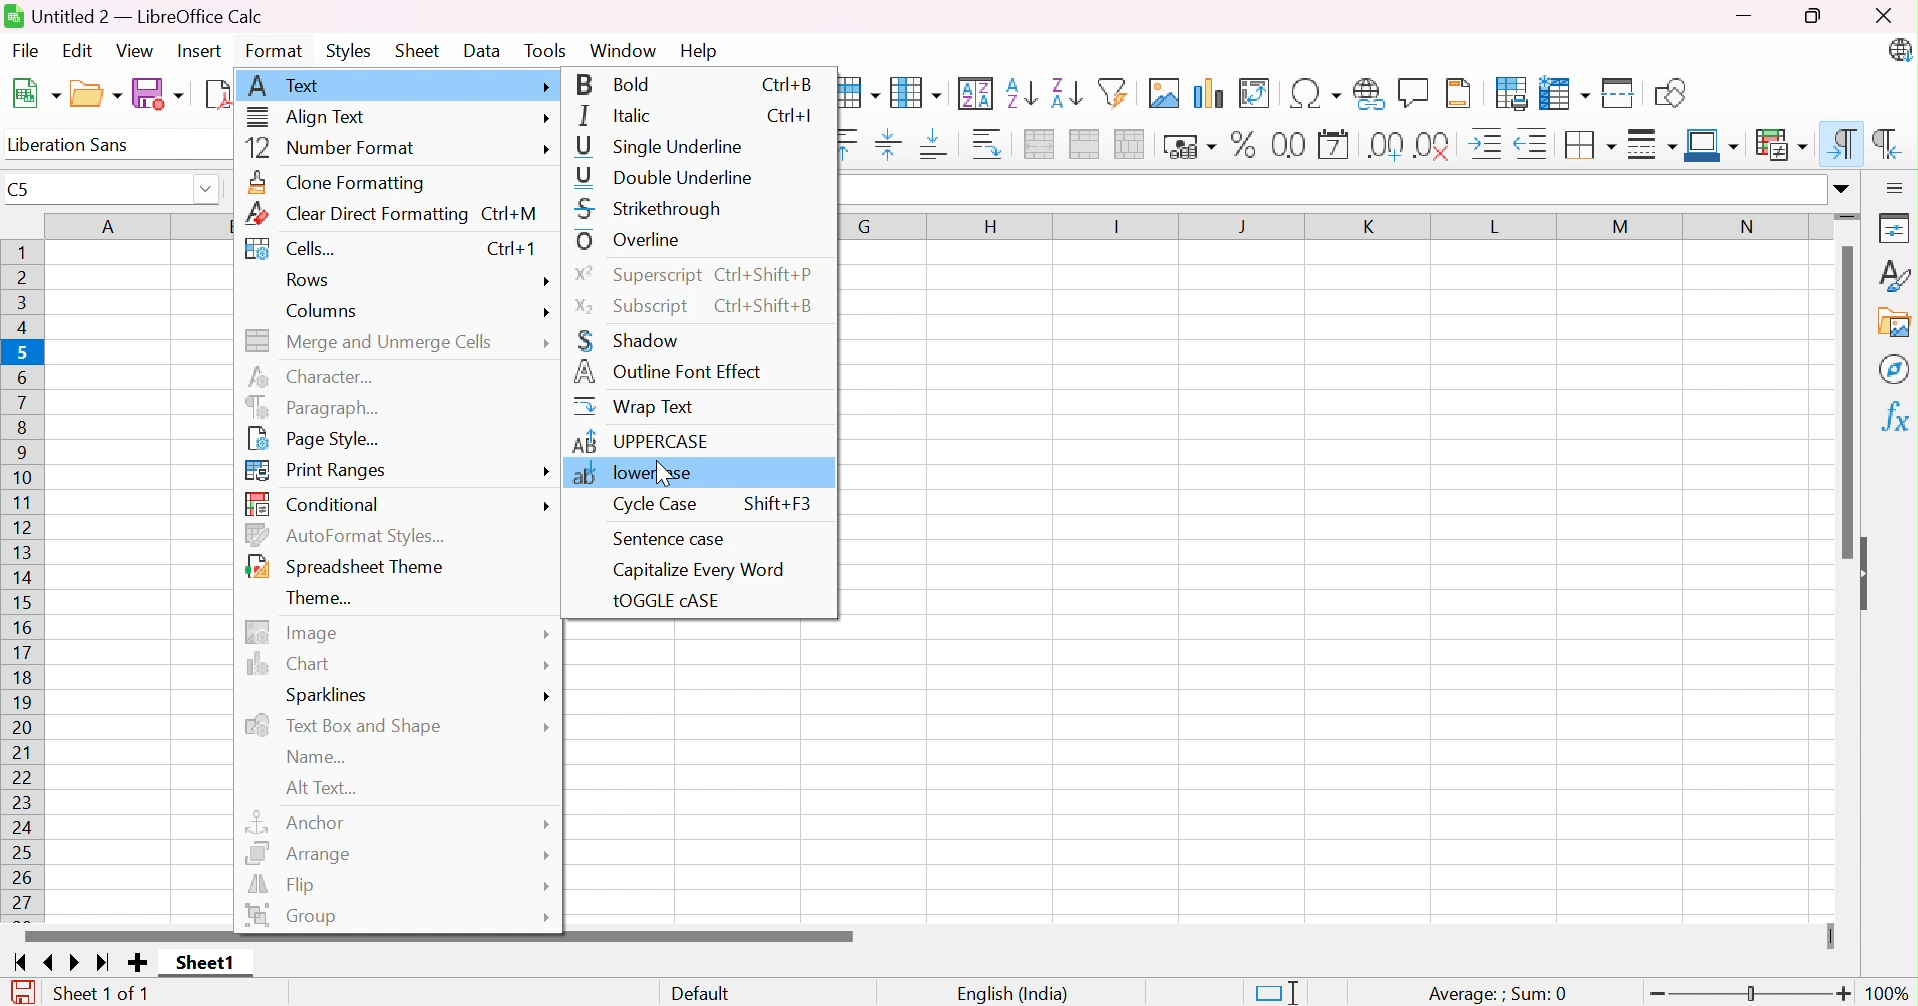  Describe the element at coordinates (352, 52) in the screenshot. I see `Styles` at that location.